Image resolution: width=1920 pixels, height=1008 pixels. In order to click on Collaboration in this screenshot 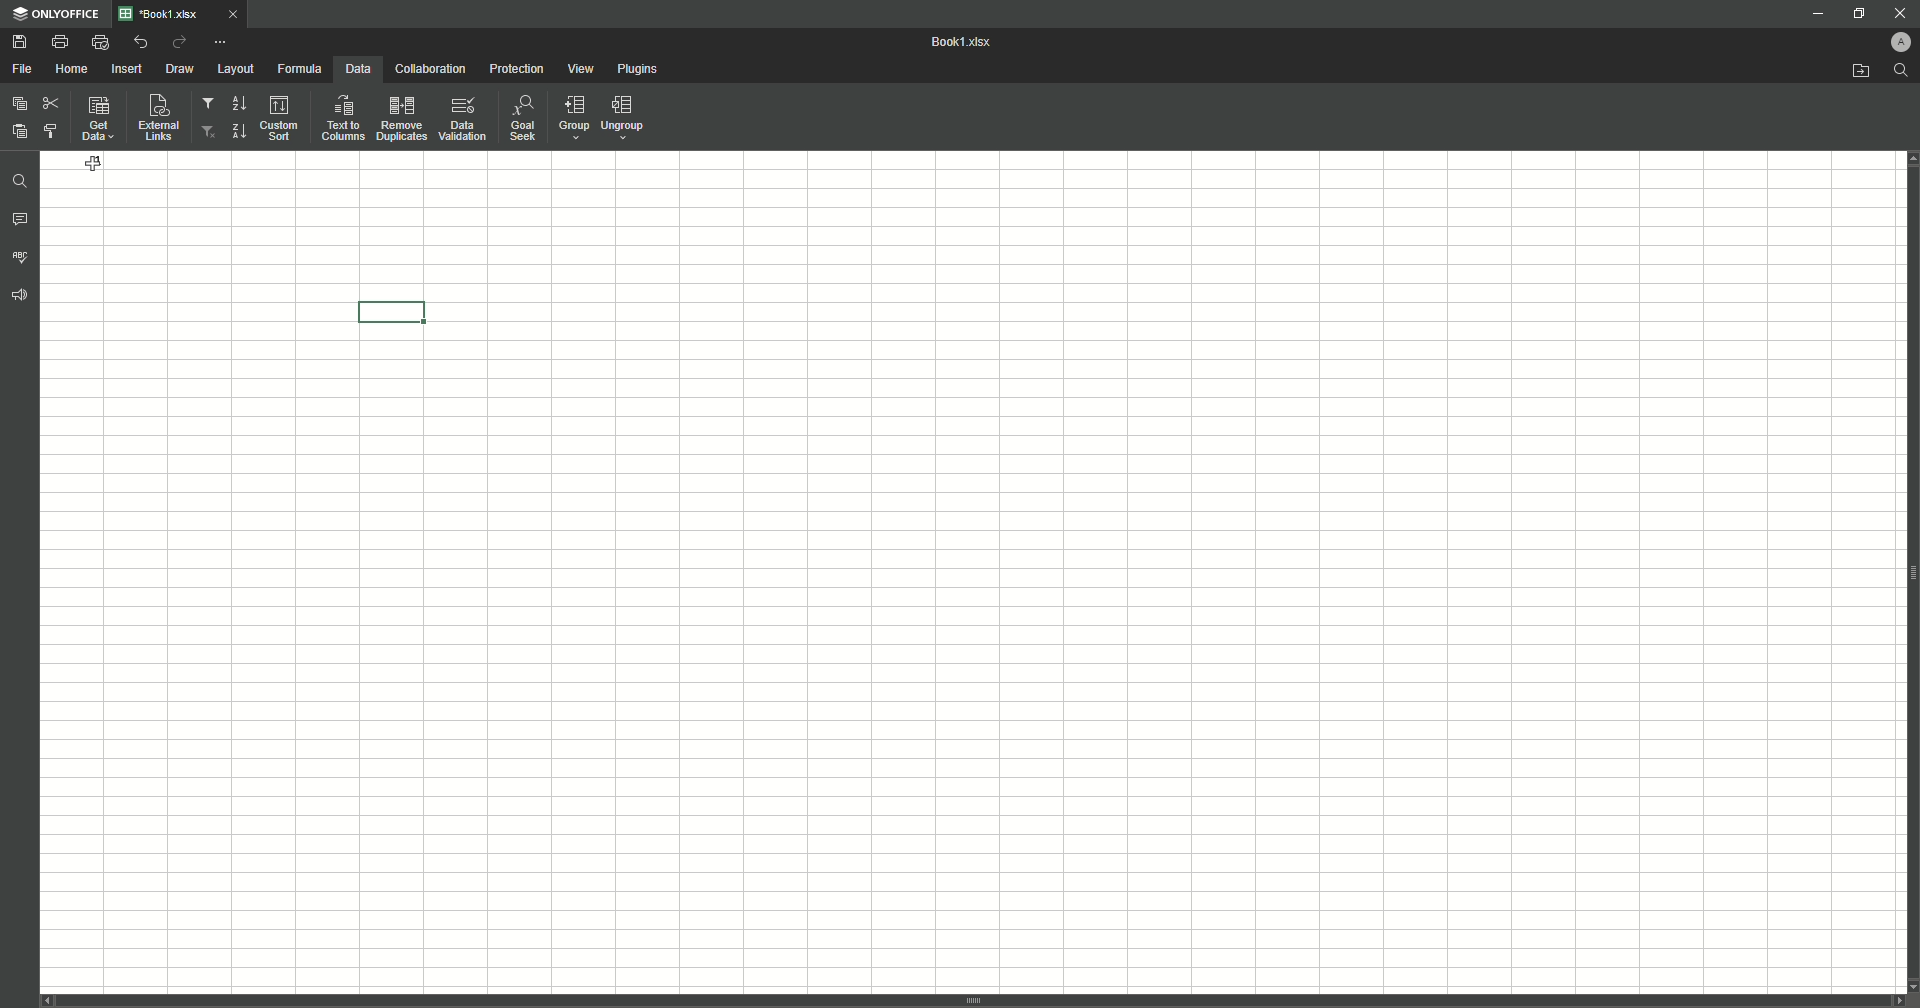, I will do `click(429, 70)`.